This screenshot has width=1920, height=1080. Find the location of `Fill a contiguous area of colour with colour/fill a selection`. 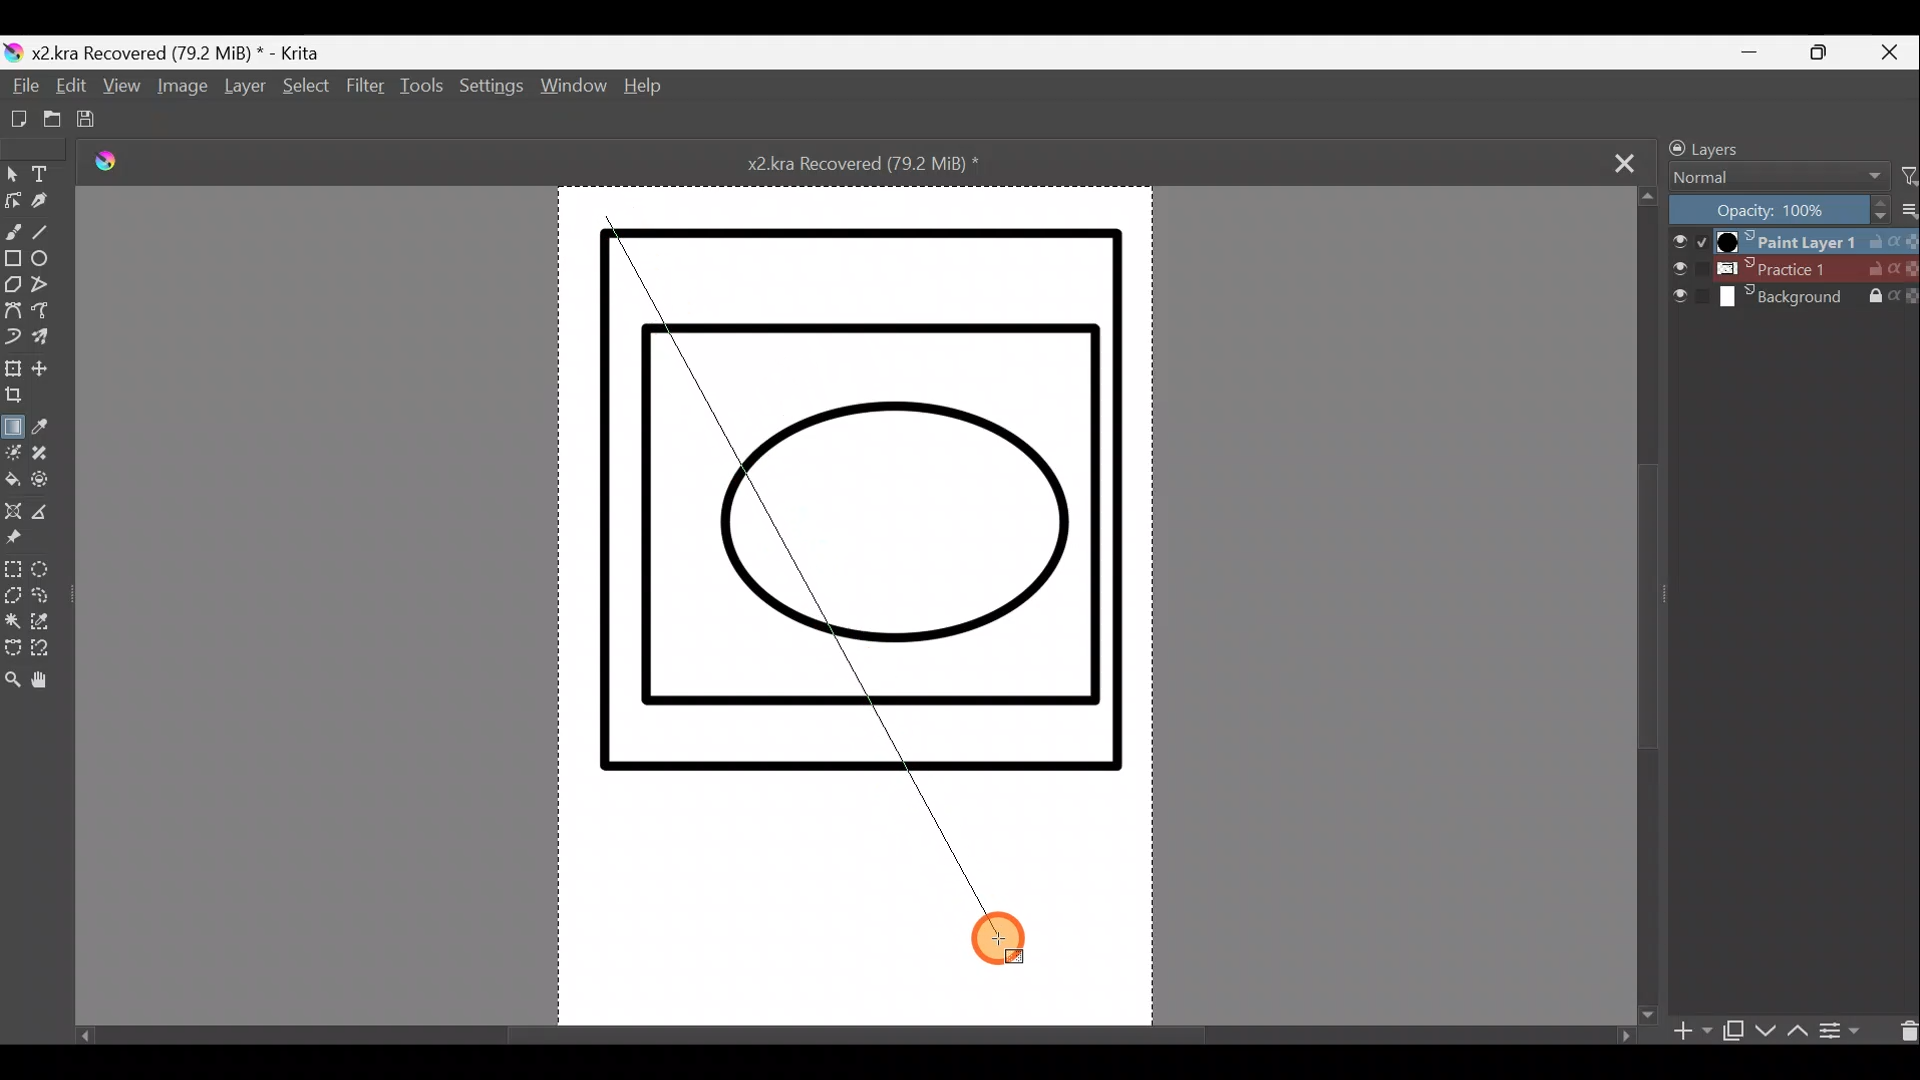

Fill a contiguous area of colour with colour/fill a selection is located at coordinates (12, 483).